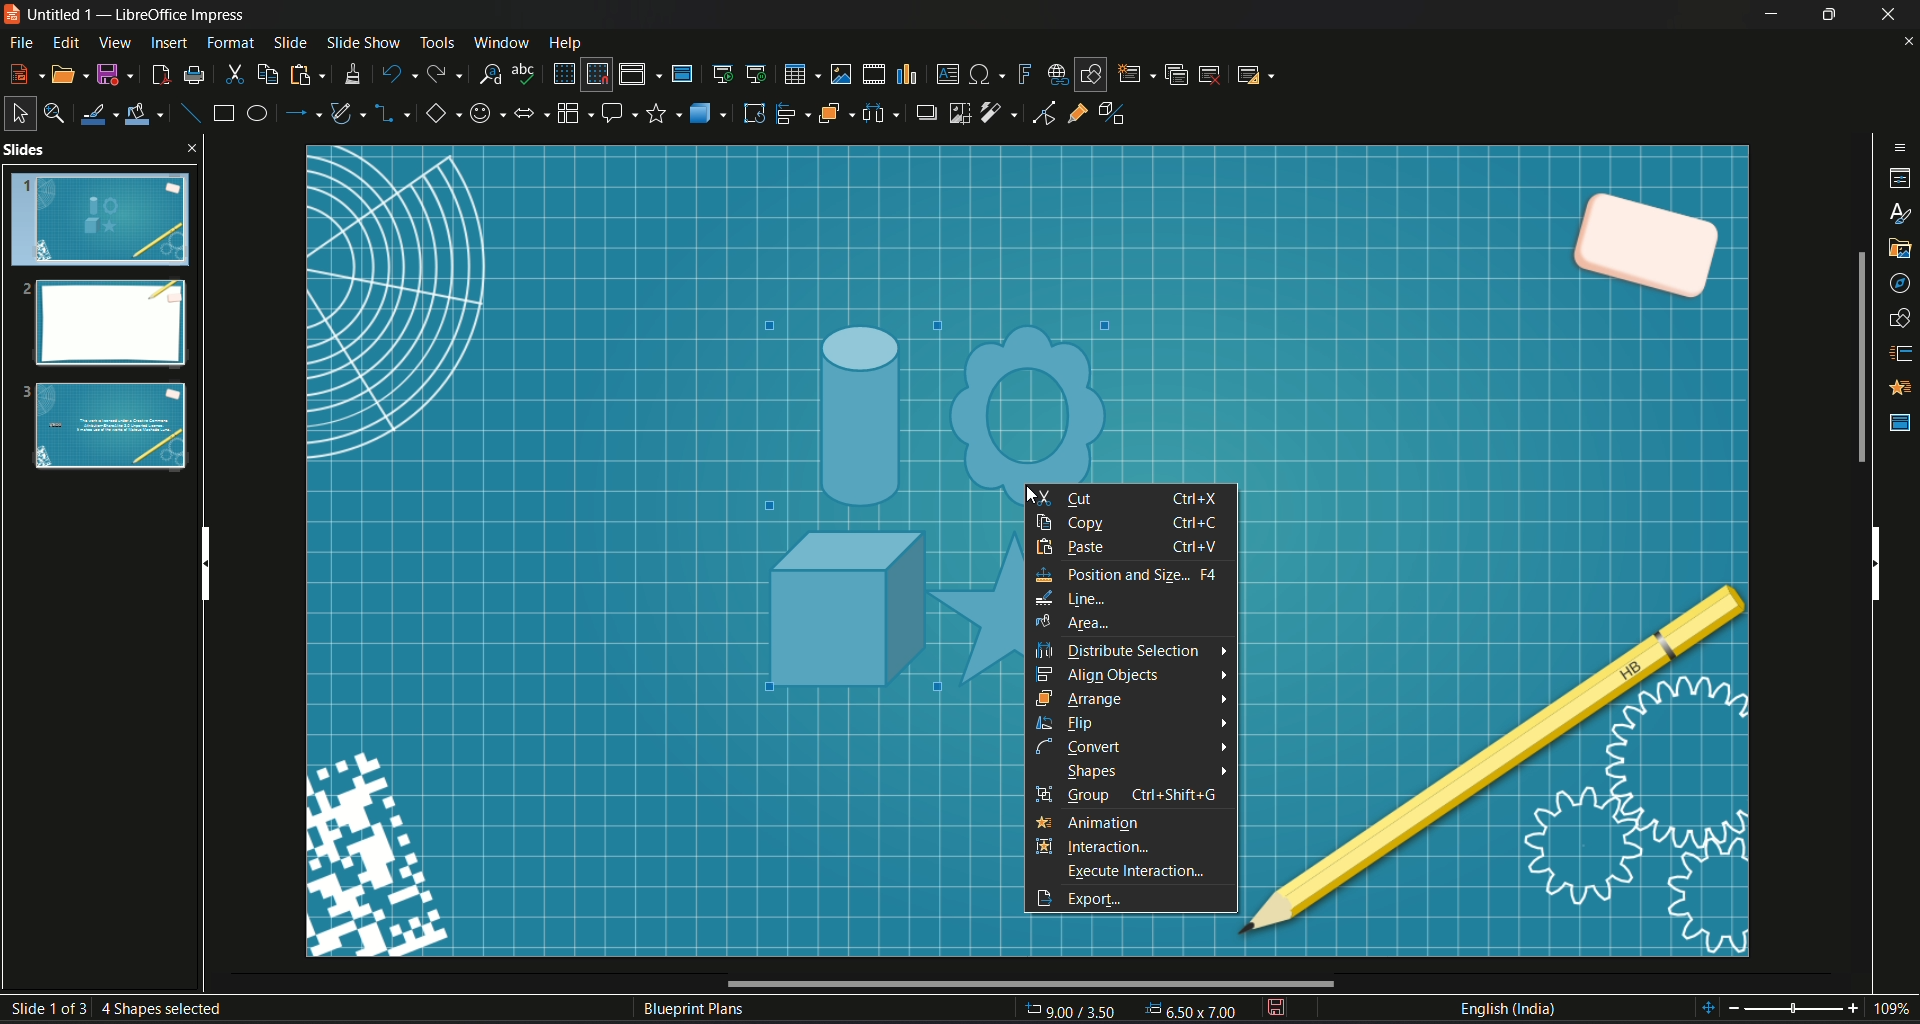 The height and width of the screenshot is (1024, 1920). Describe the element at coordinates (640, 74) in the screenshot. I see `display views` at that location.